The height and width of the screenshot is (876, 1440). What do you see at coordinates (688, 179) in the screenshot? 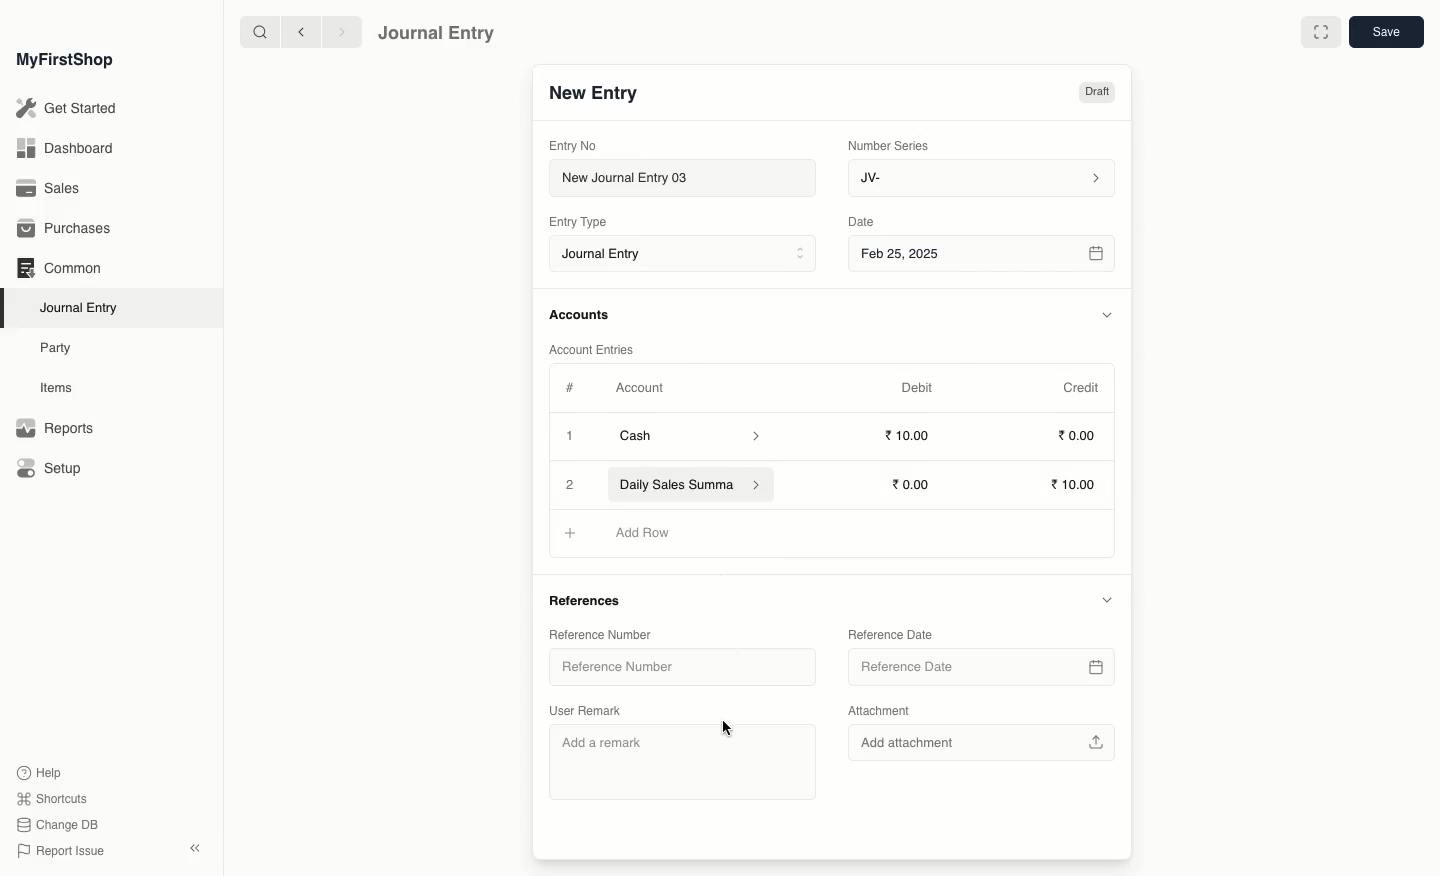
I see `New Journal Entry 03` at bounding box center [688, 179].